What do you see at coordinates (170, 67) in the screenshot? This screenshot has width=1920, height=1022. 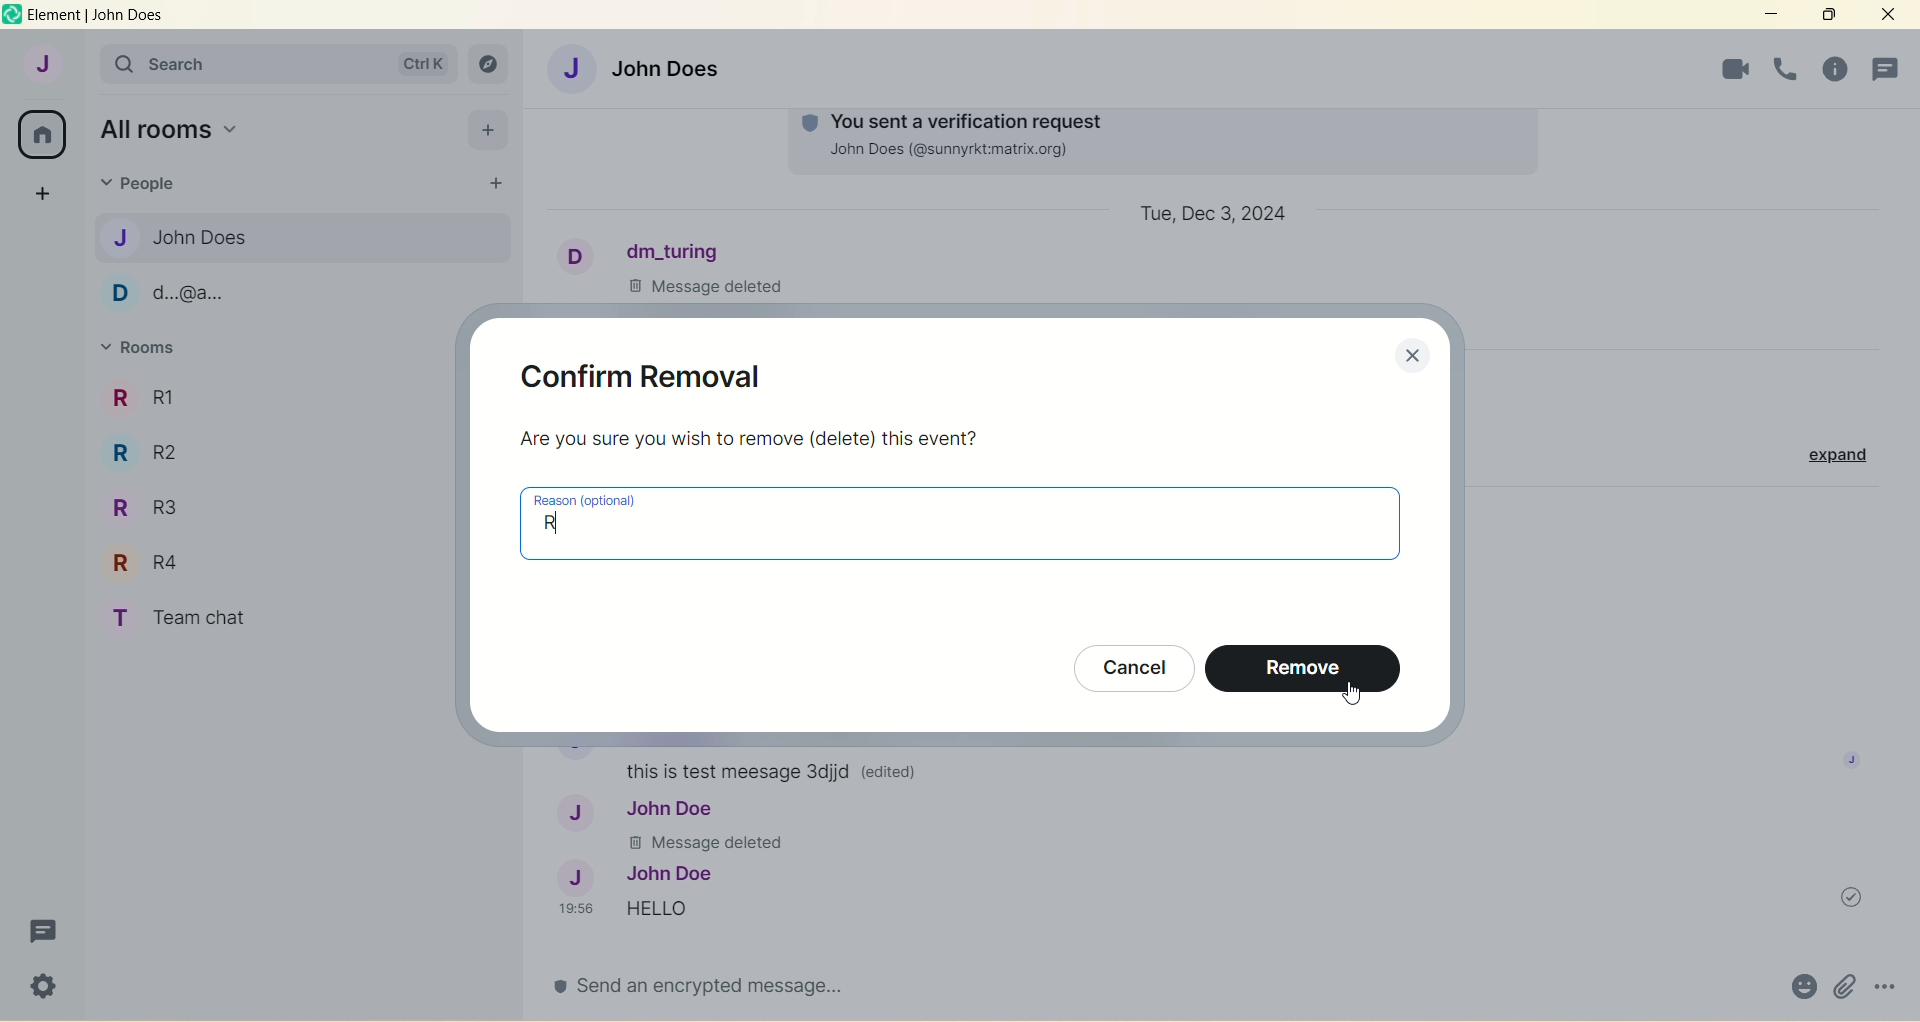 I see `search` at bounding box center [170, 67].